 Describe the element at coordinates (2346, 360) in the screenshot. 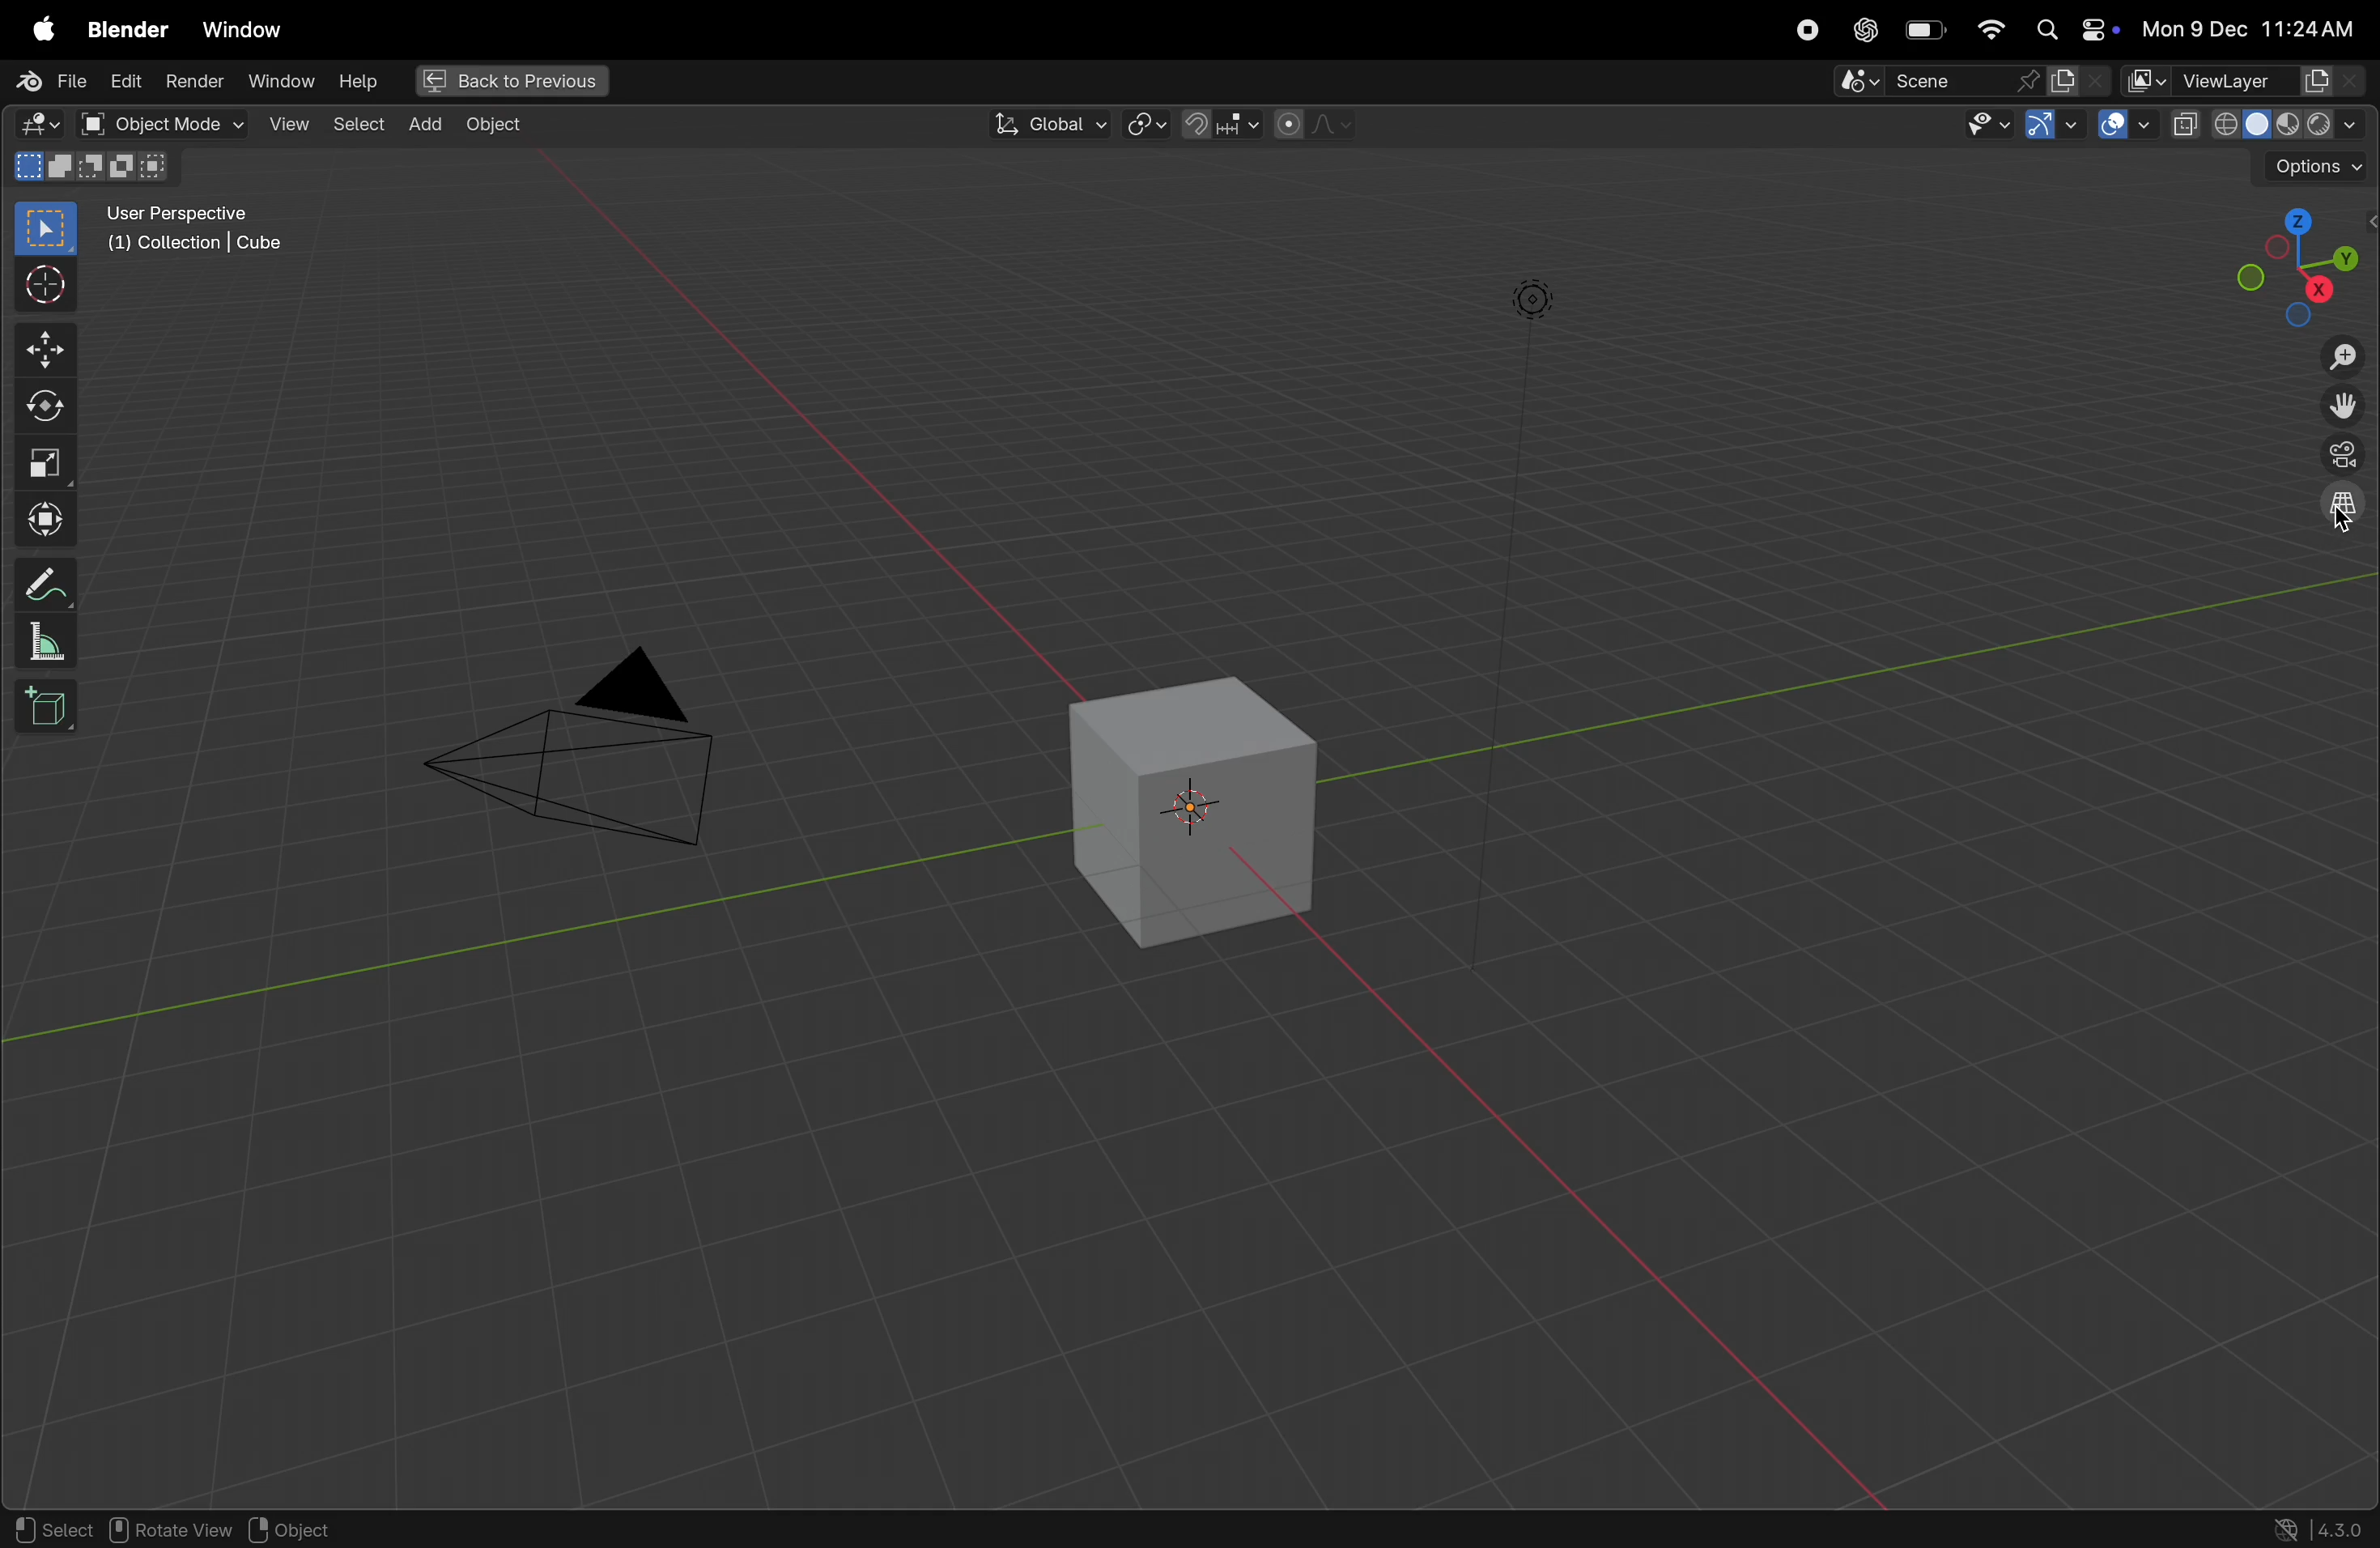

I see `zoom out` at that location.